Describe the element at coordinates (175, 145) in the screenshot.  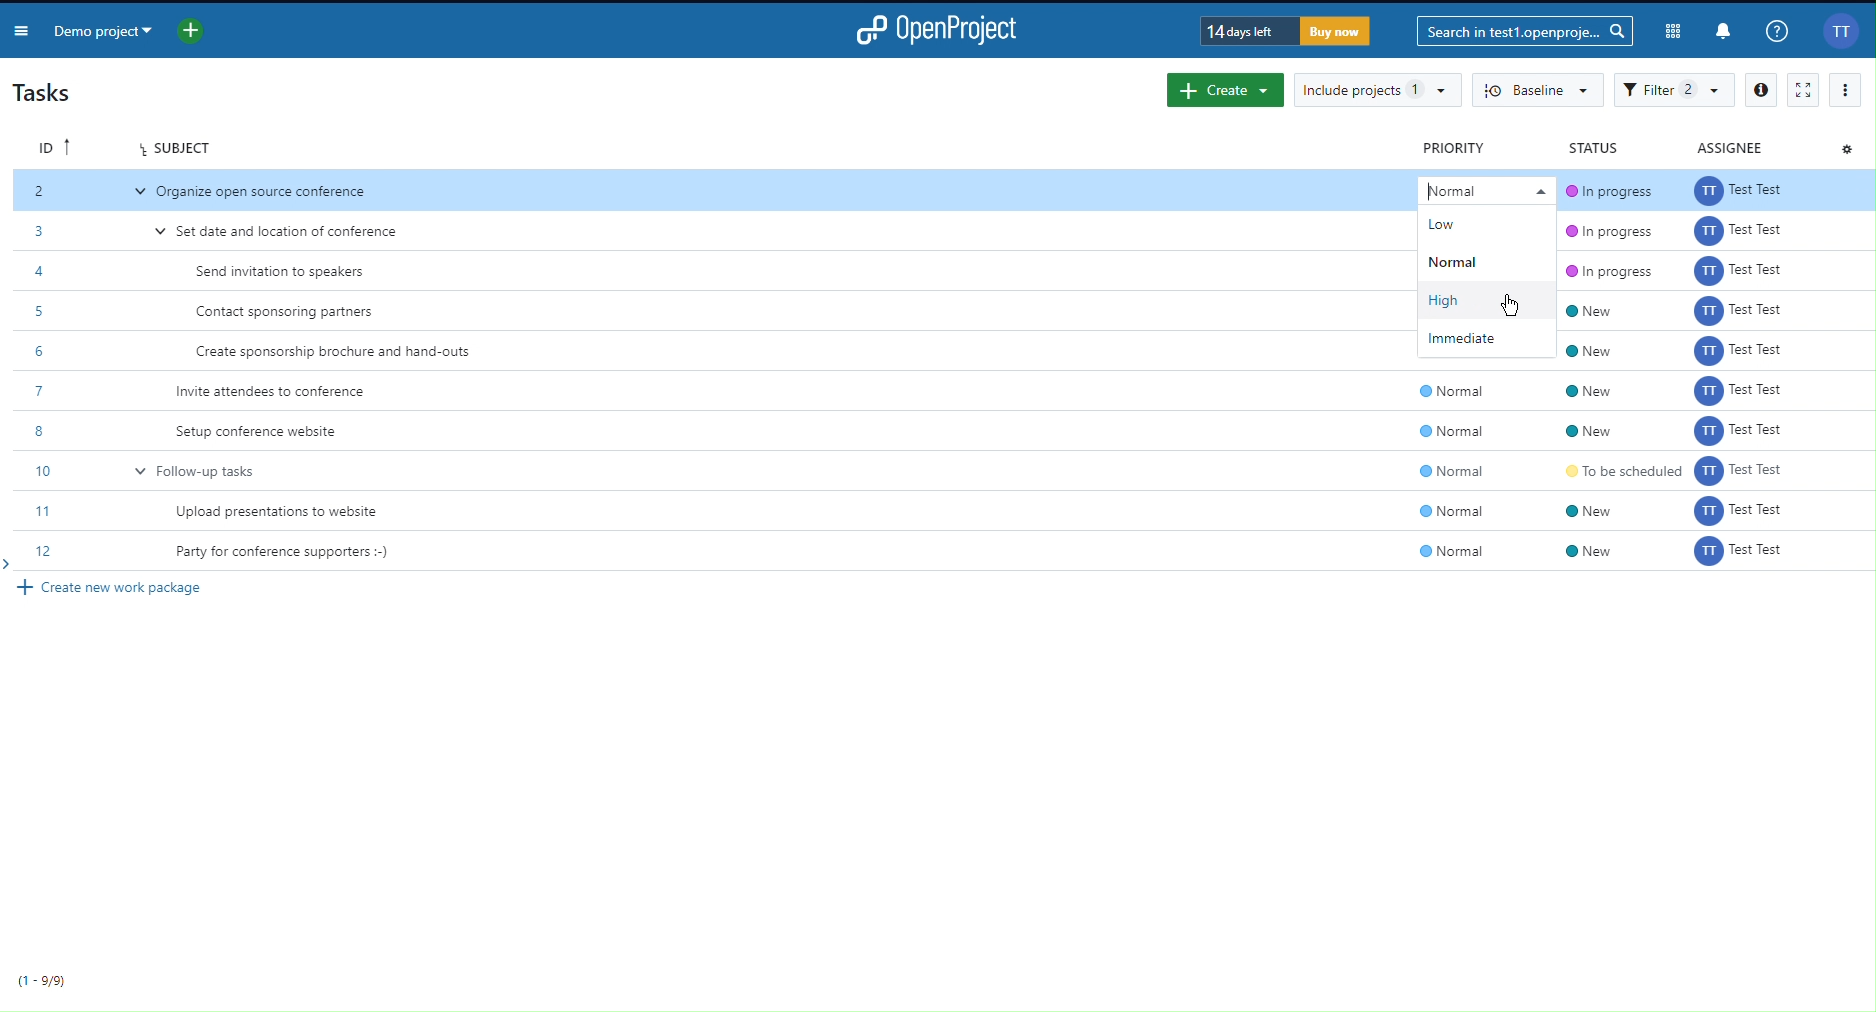
I see `Subject` at that location.